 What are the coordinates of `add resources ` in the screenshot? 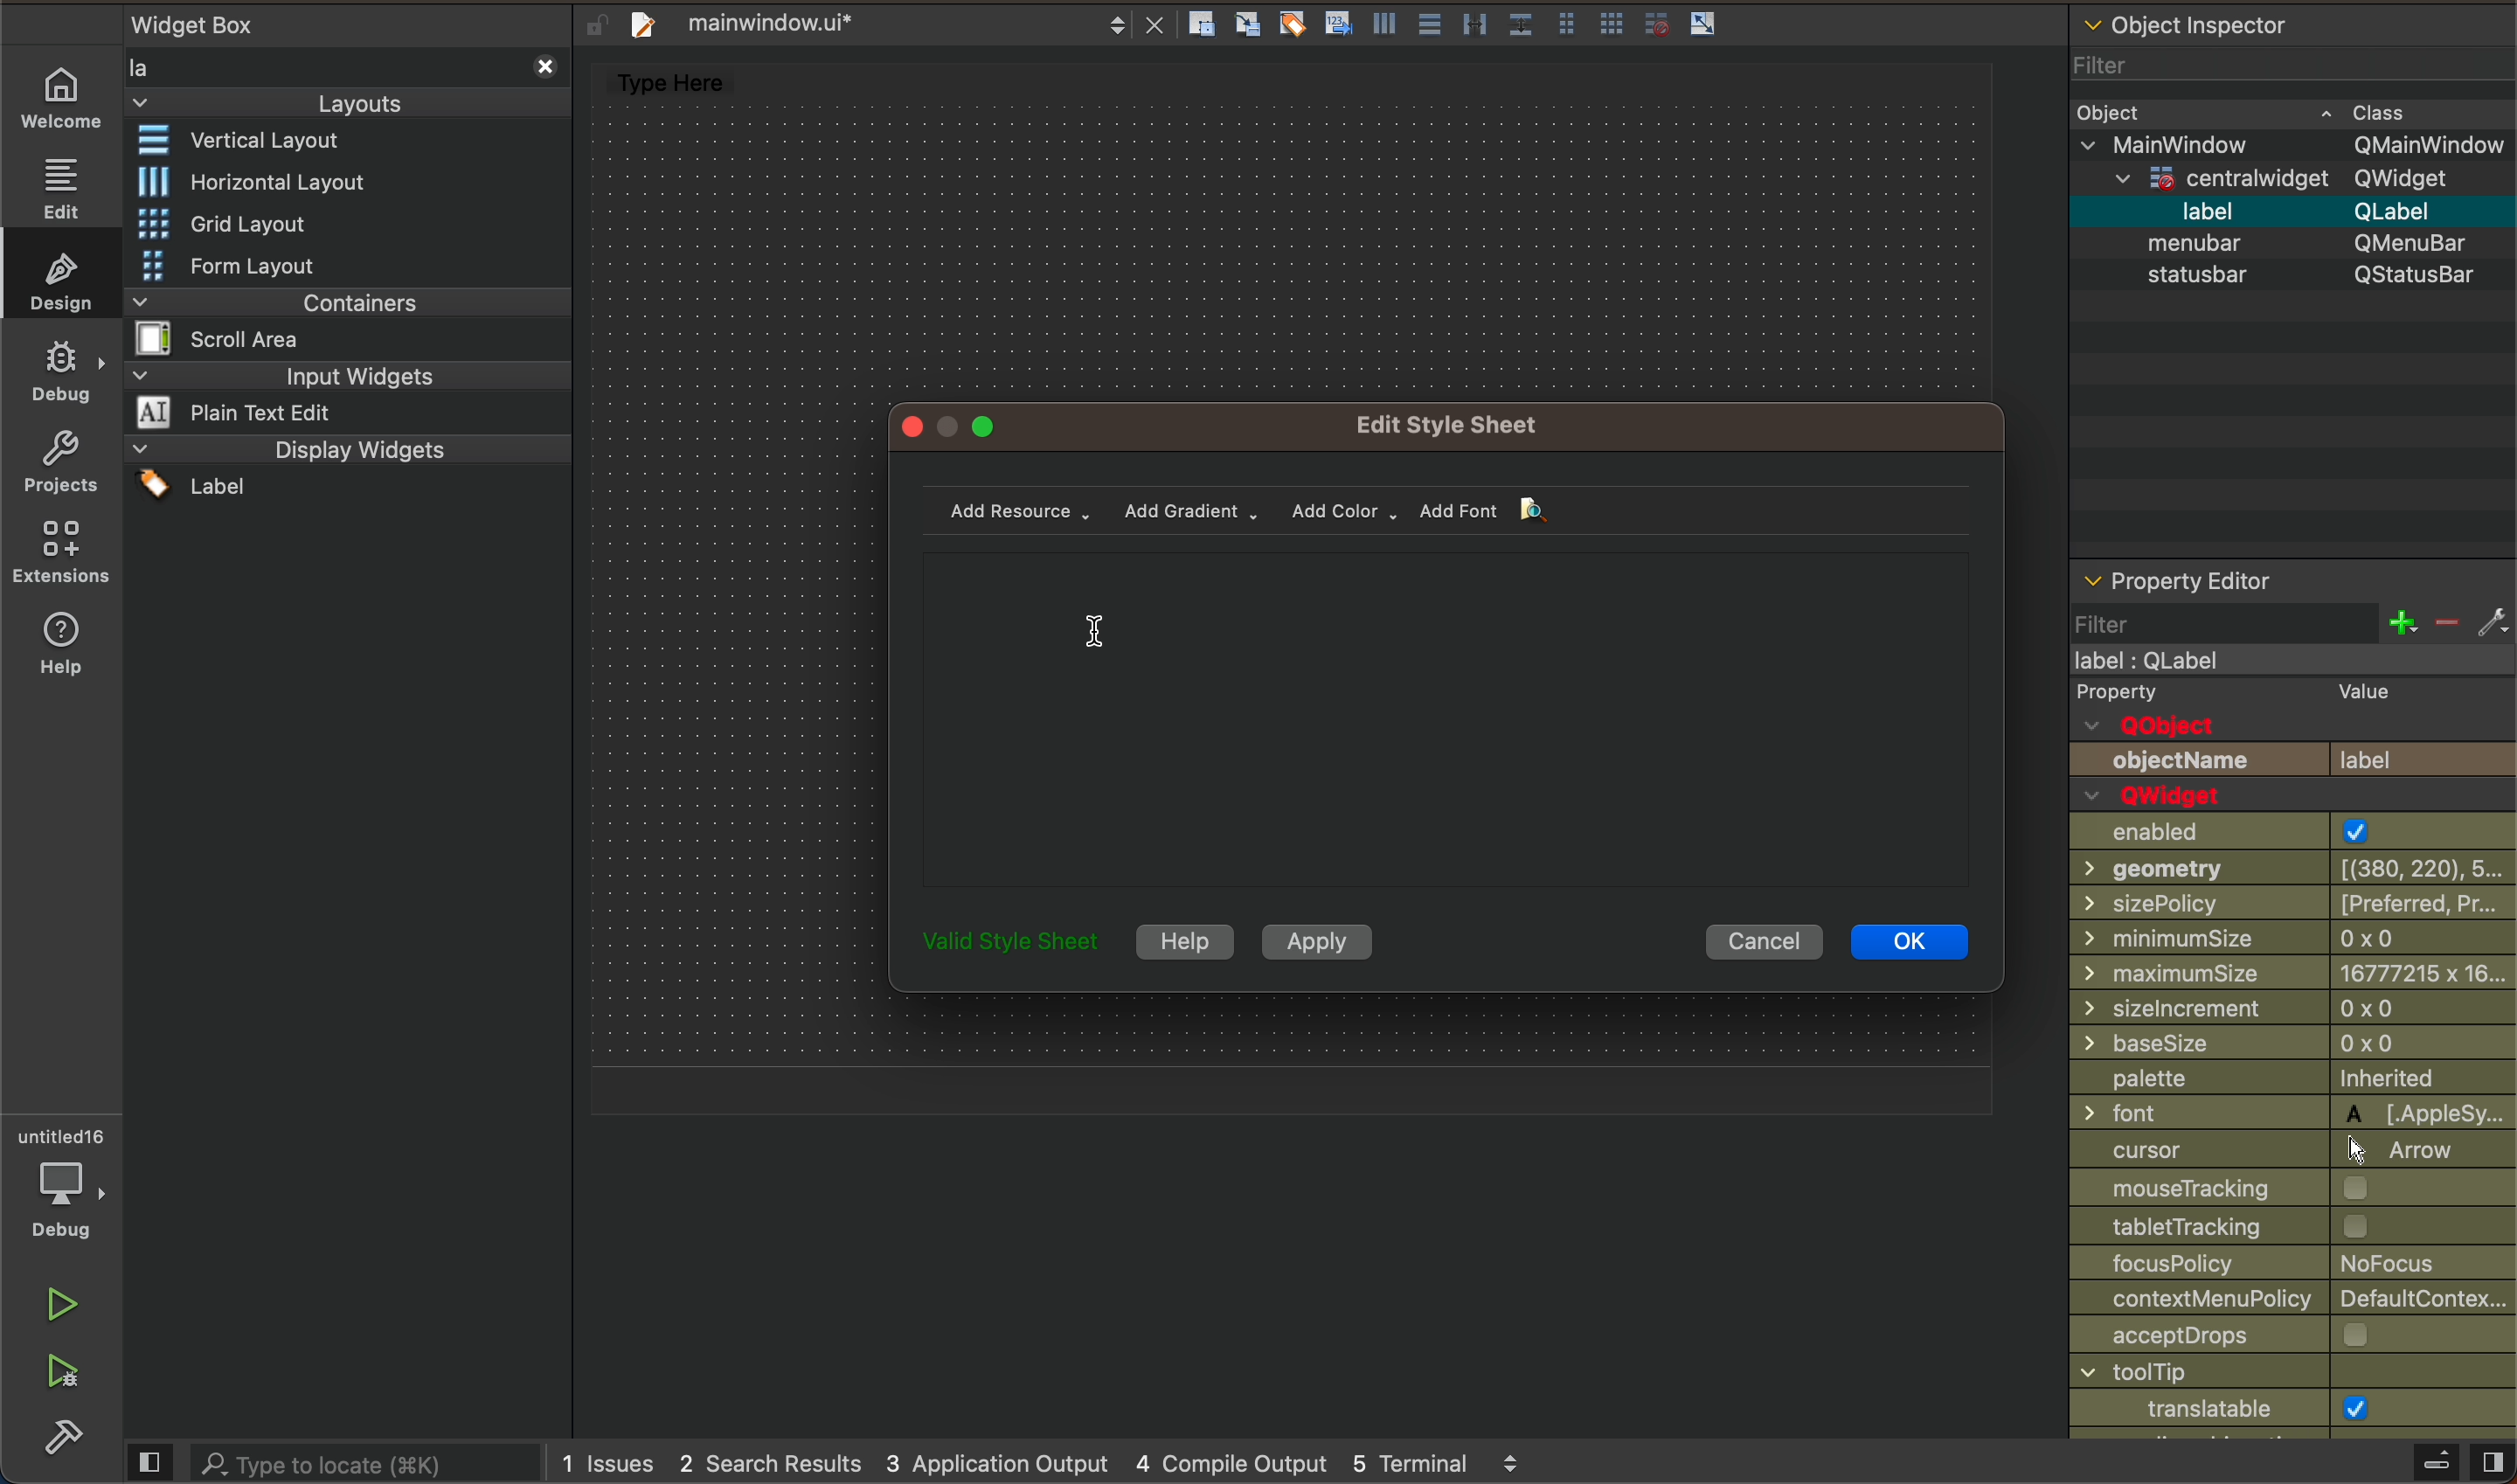 It's located at (1019, 508).